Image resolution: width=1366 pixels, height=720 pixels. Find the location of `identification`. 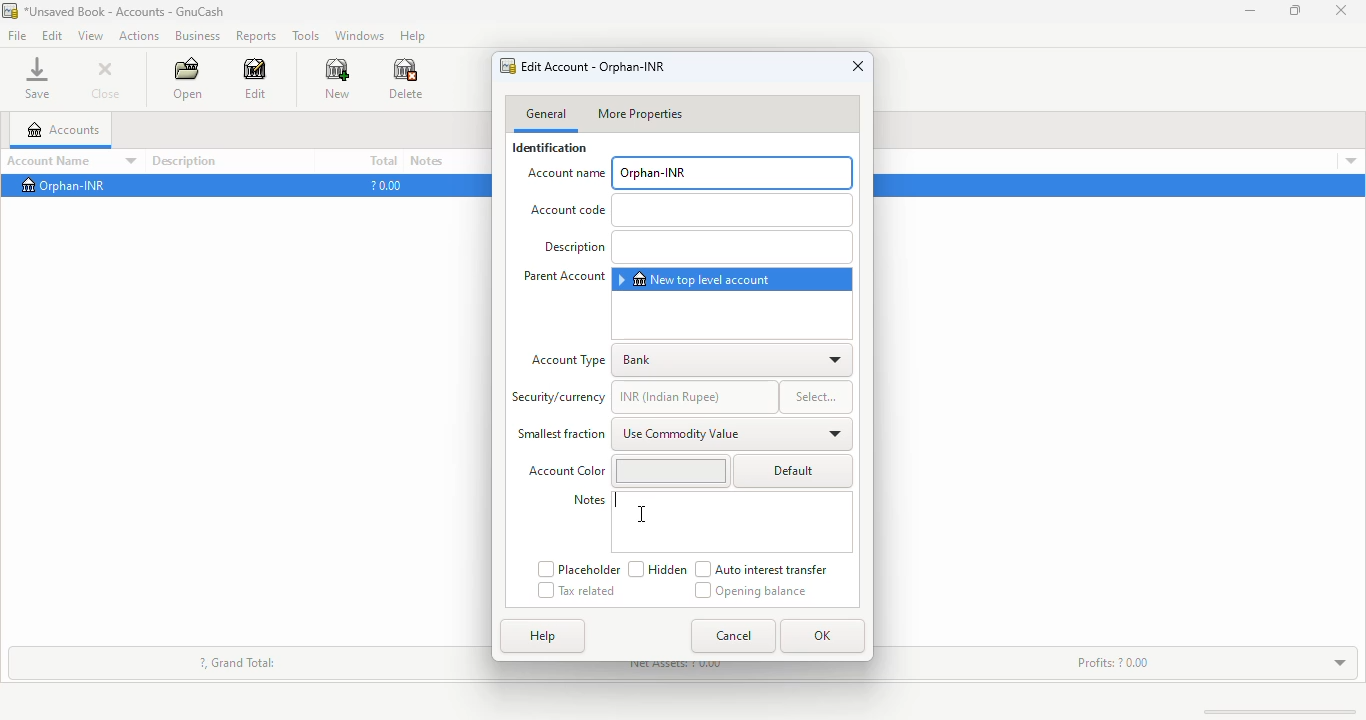

identification is located at coordinates (549, 148).